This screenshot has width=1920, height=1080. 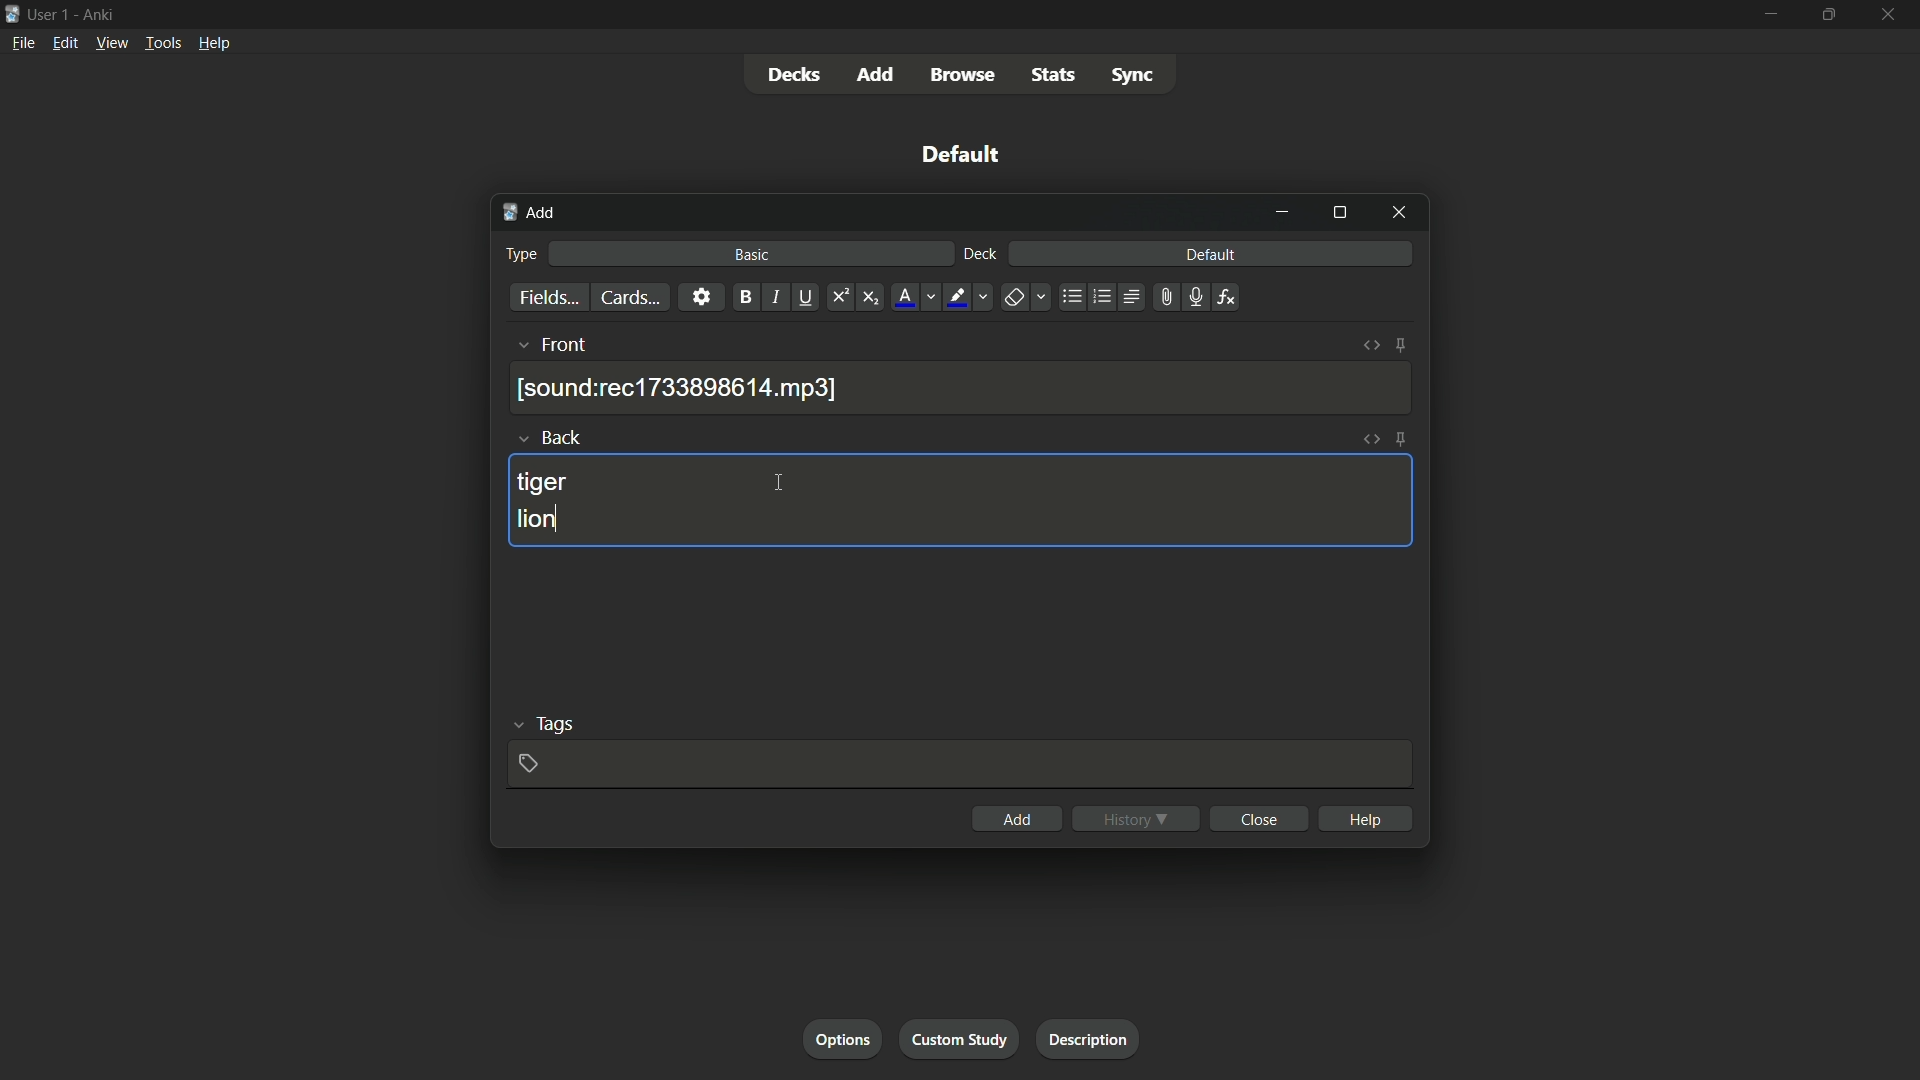 What do you see at coordinates (967, 75) in the screenshot?
I see `browse` at bounding box center [967, 75].